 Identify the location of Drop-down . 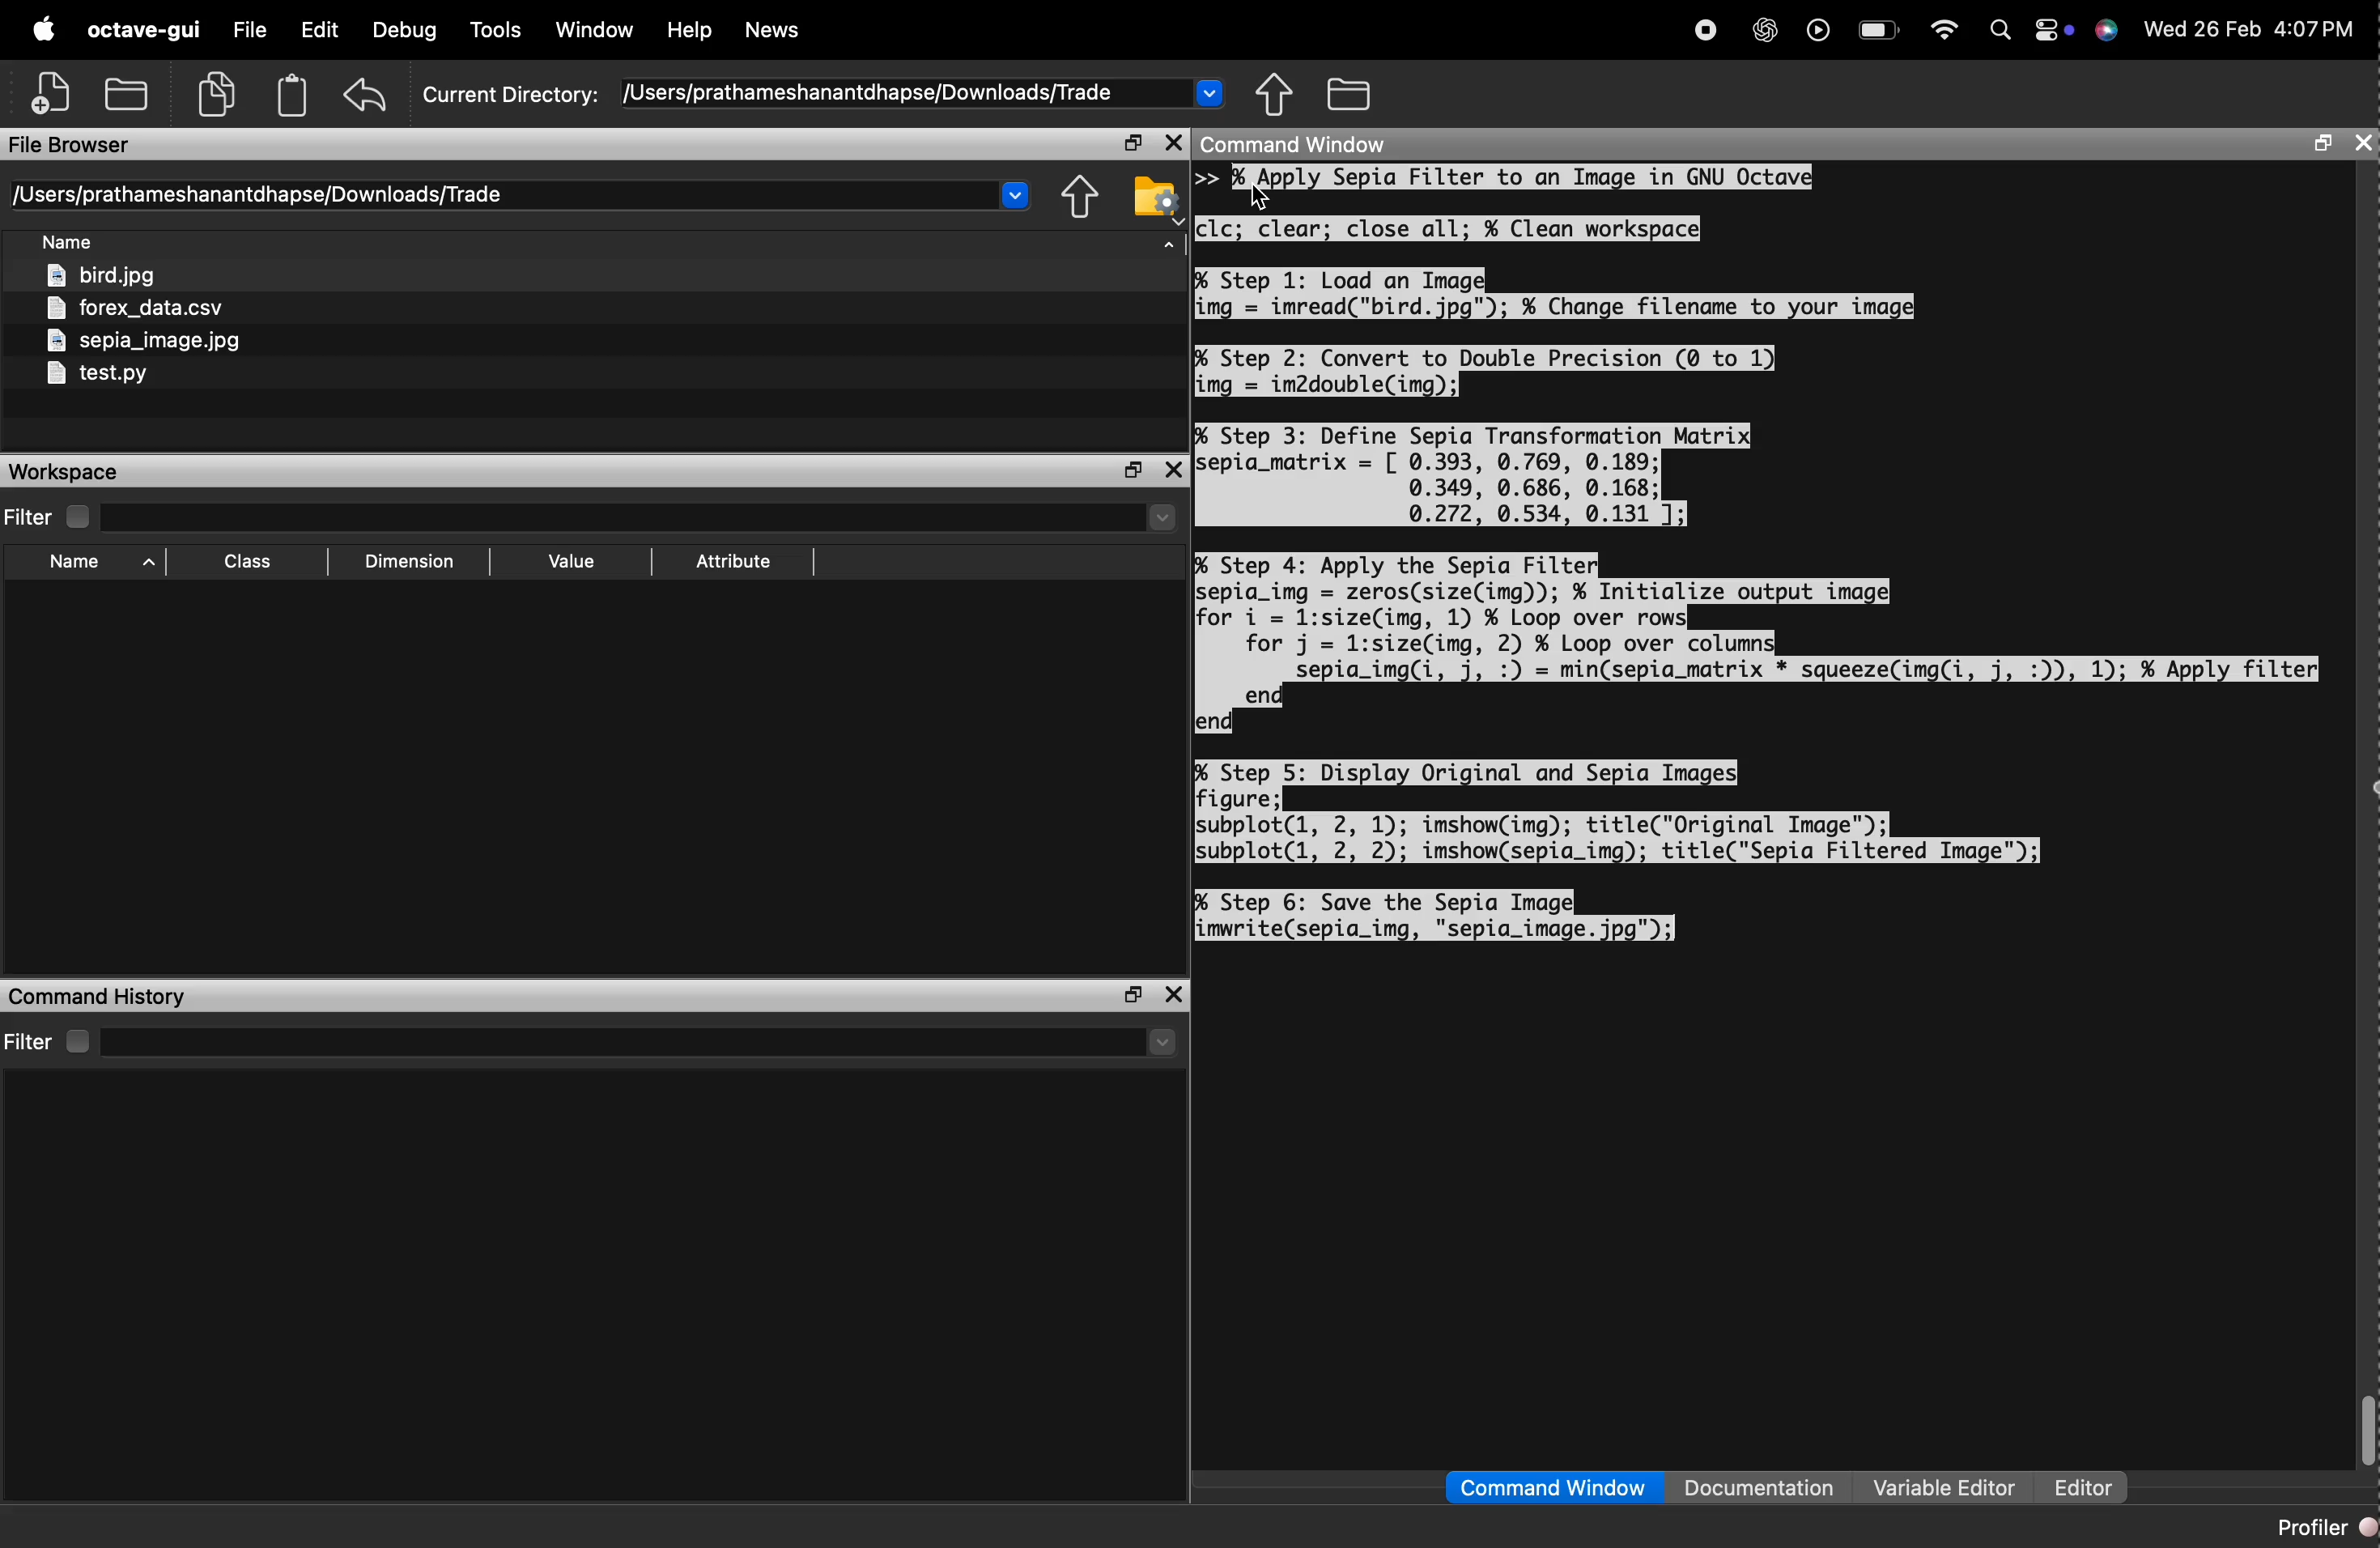
(1162, 517).